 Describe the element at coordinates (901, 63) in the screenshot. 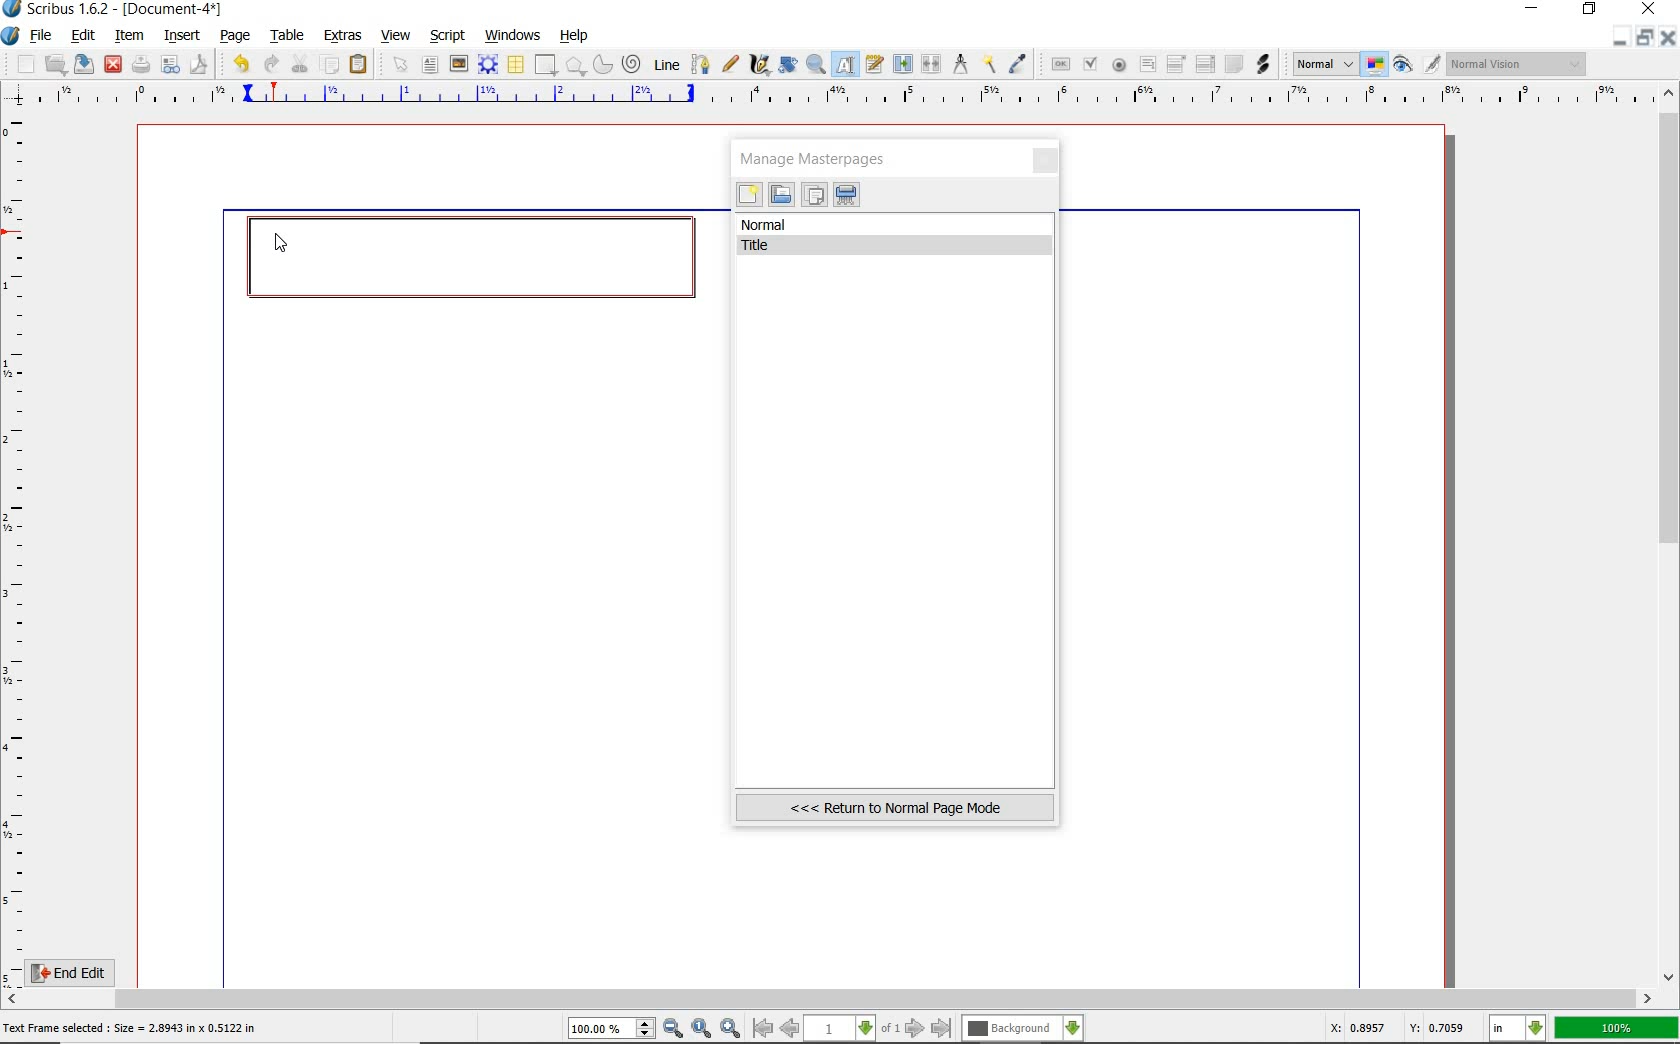

I see `link text frames` at that location.